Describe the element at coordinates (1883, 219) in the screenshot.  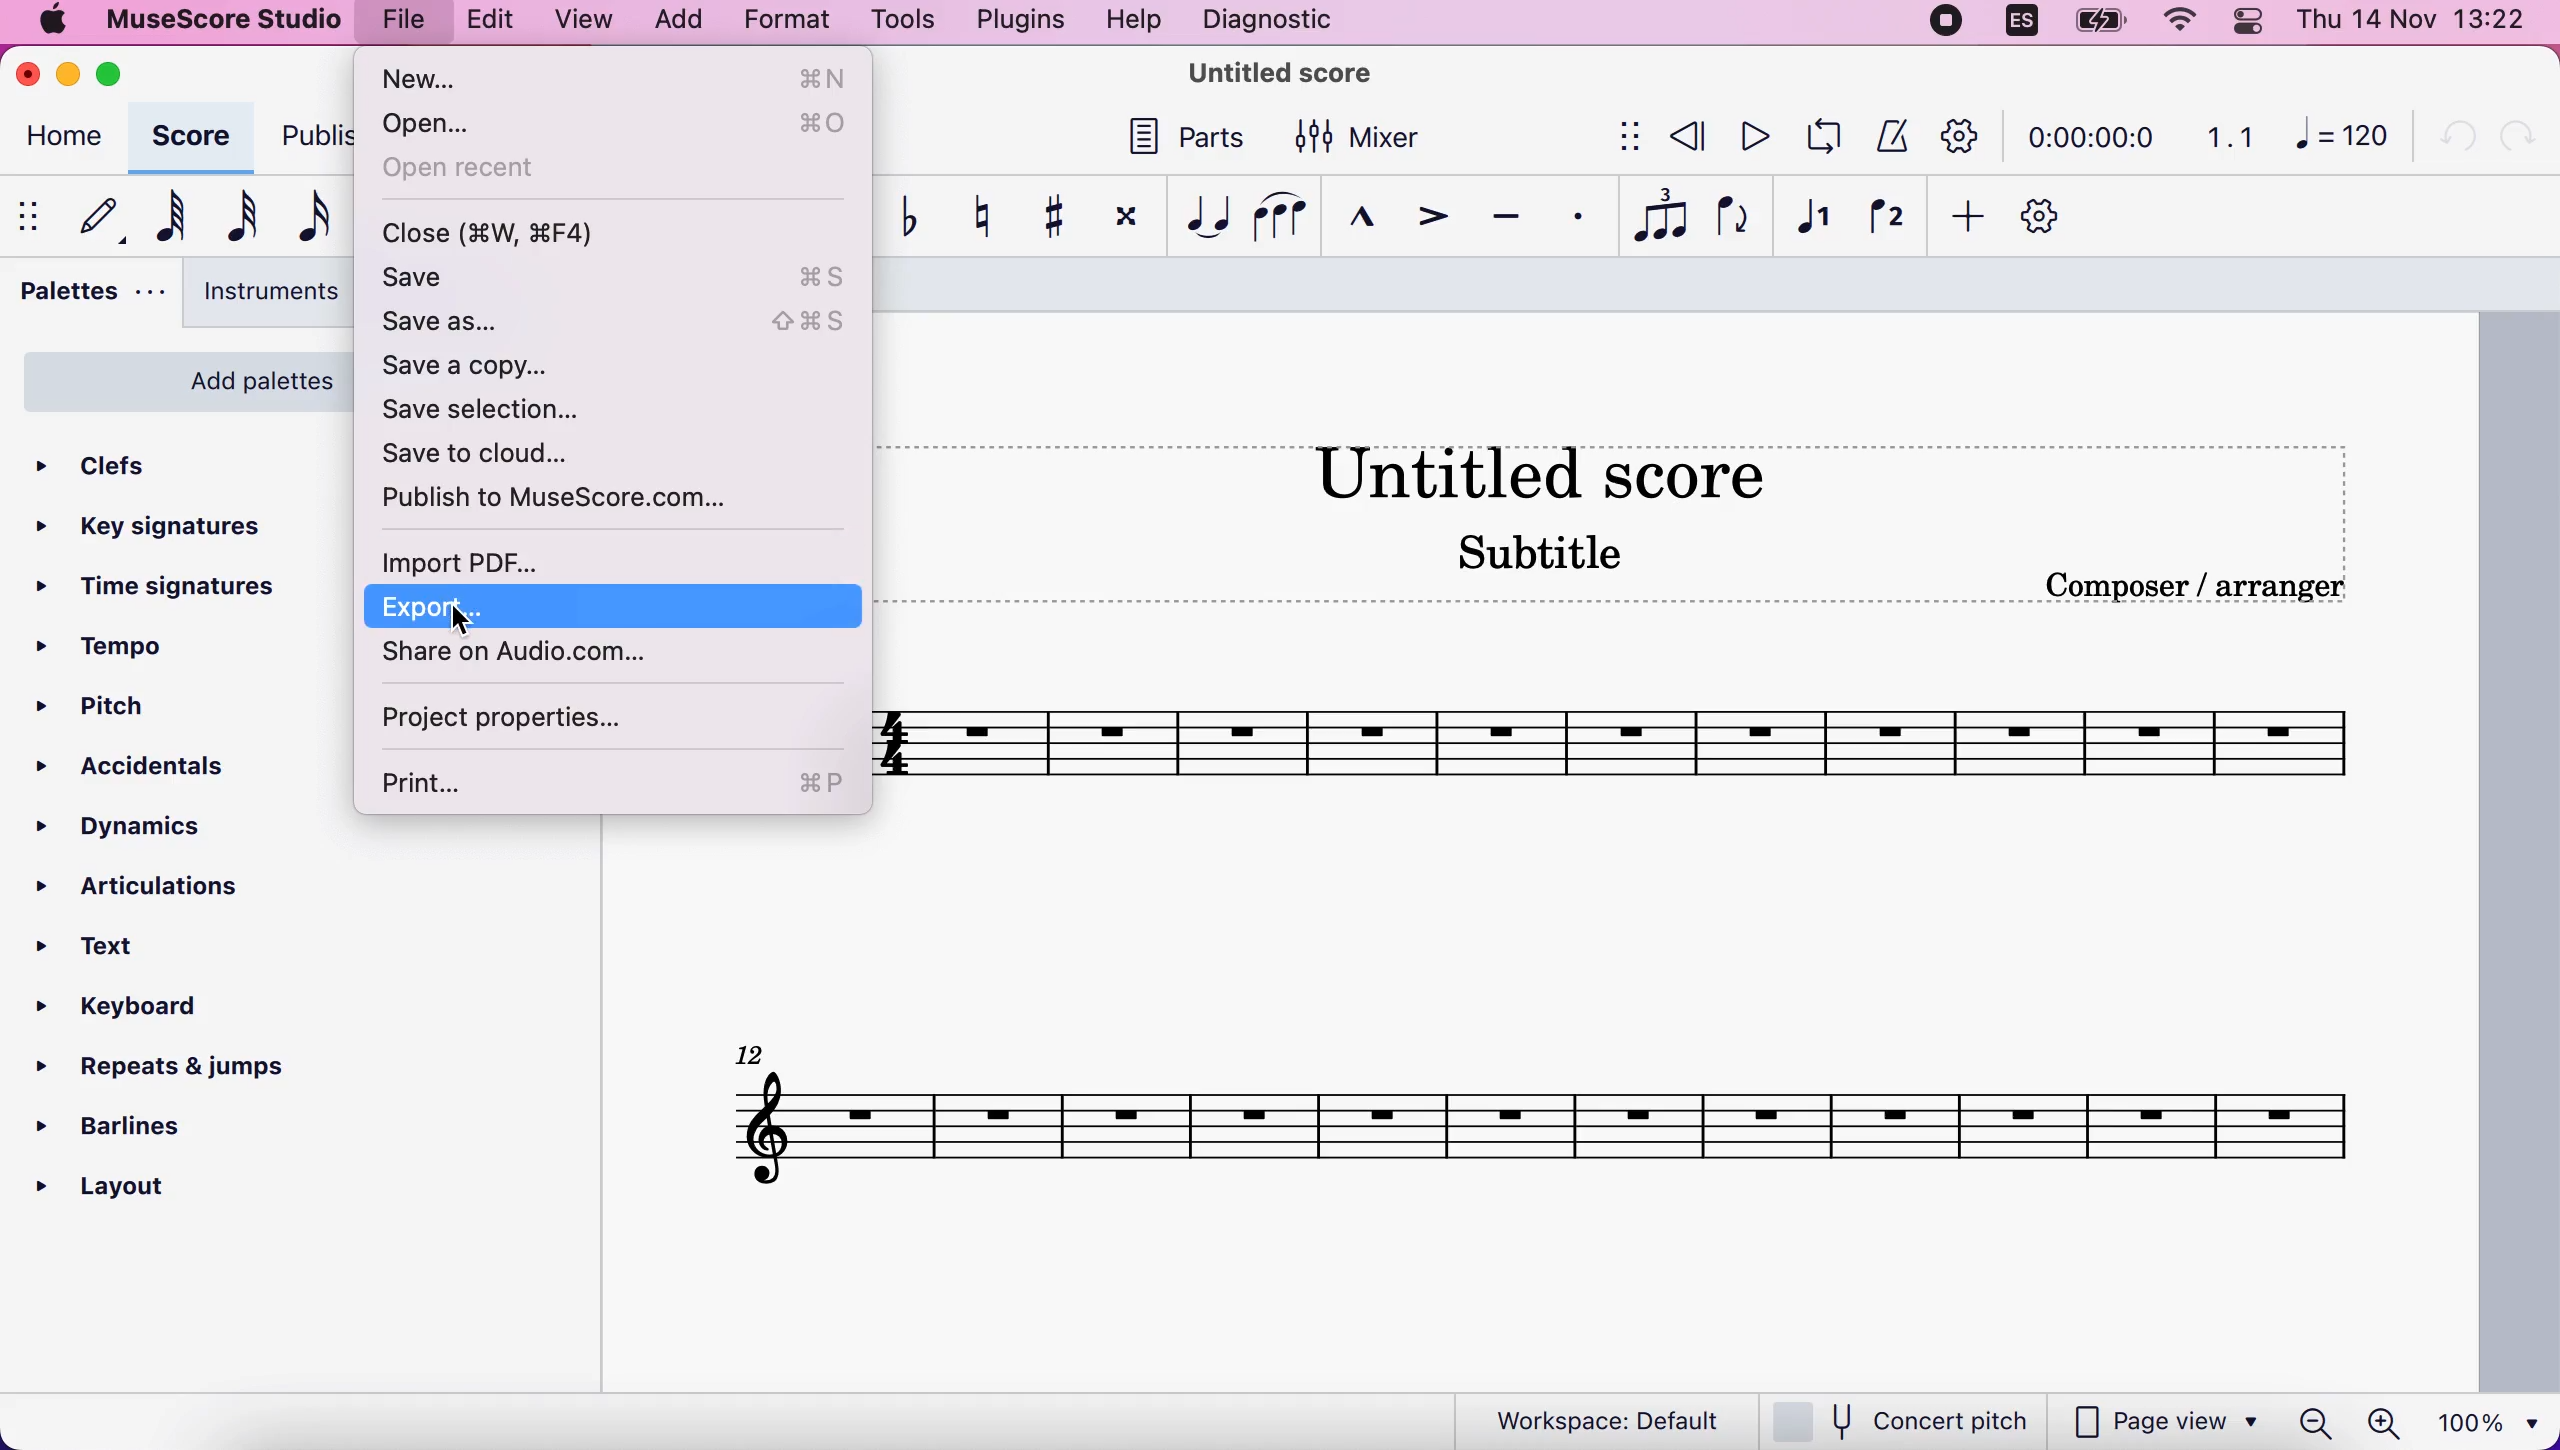
I see `voice 2` at that location.